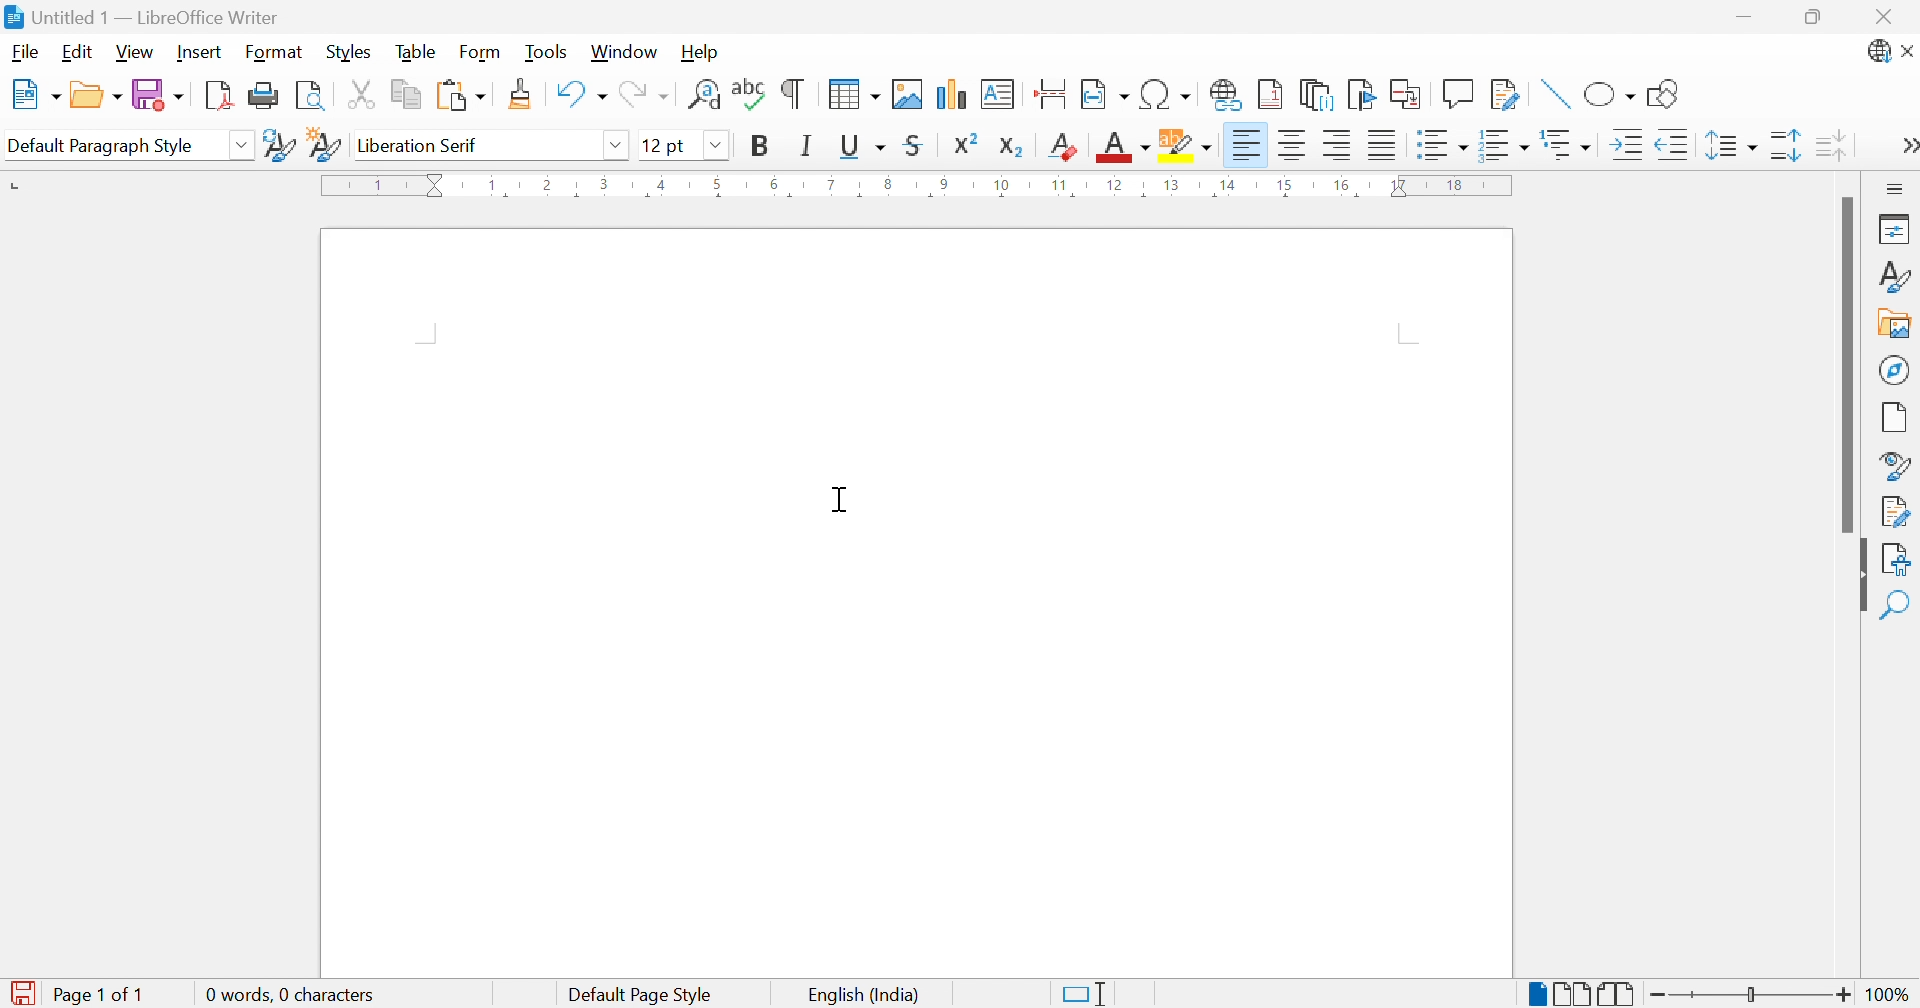  I want to click on Zoom out, so click(1659, 995).